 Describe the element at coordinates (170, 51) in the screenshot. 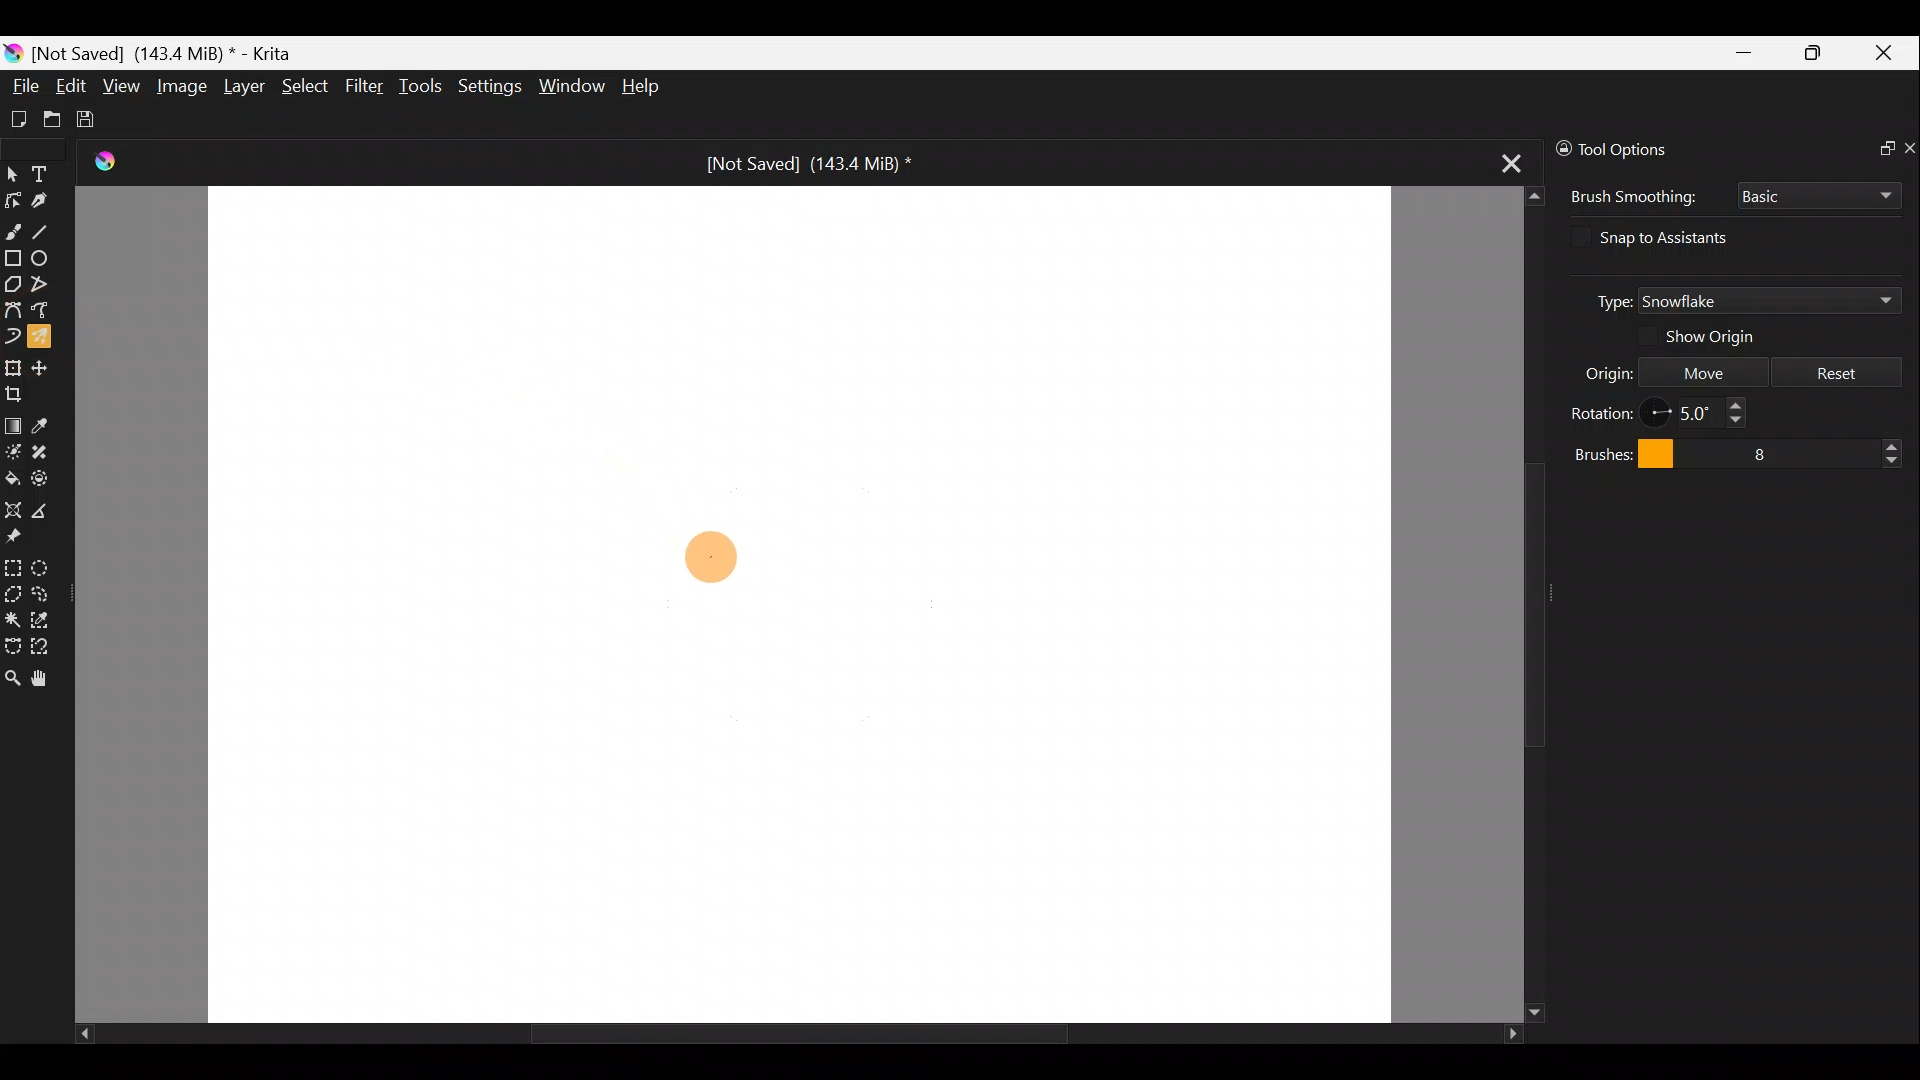

I see `Not Saved] (143.4 MiB) *` at that location.